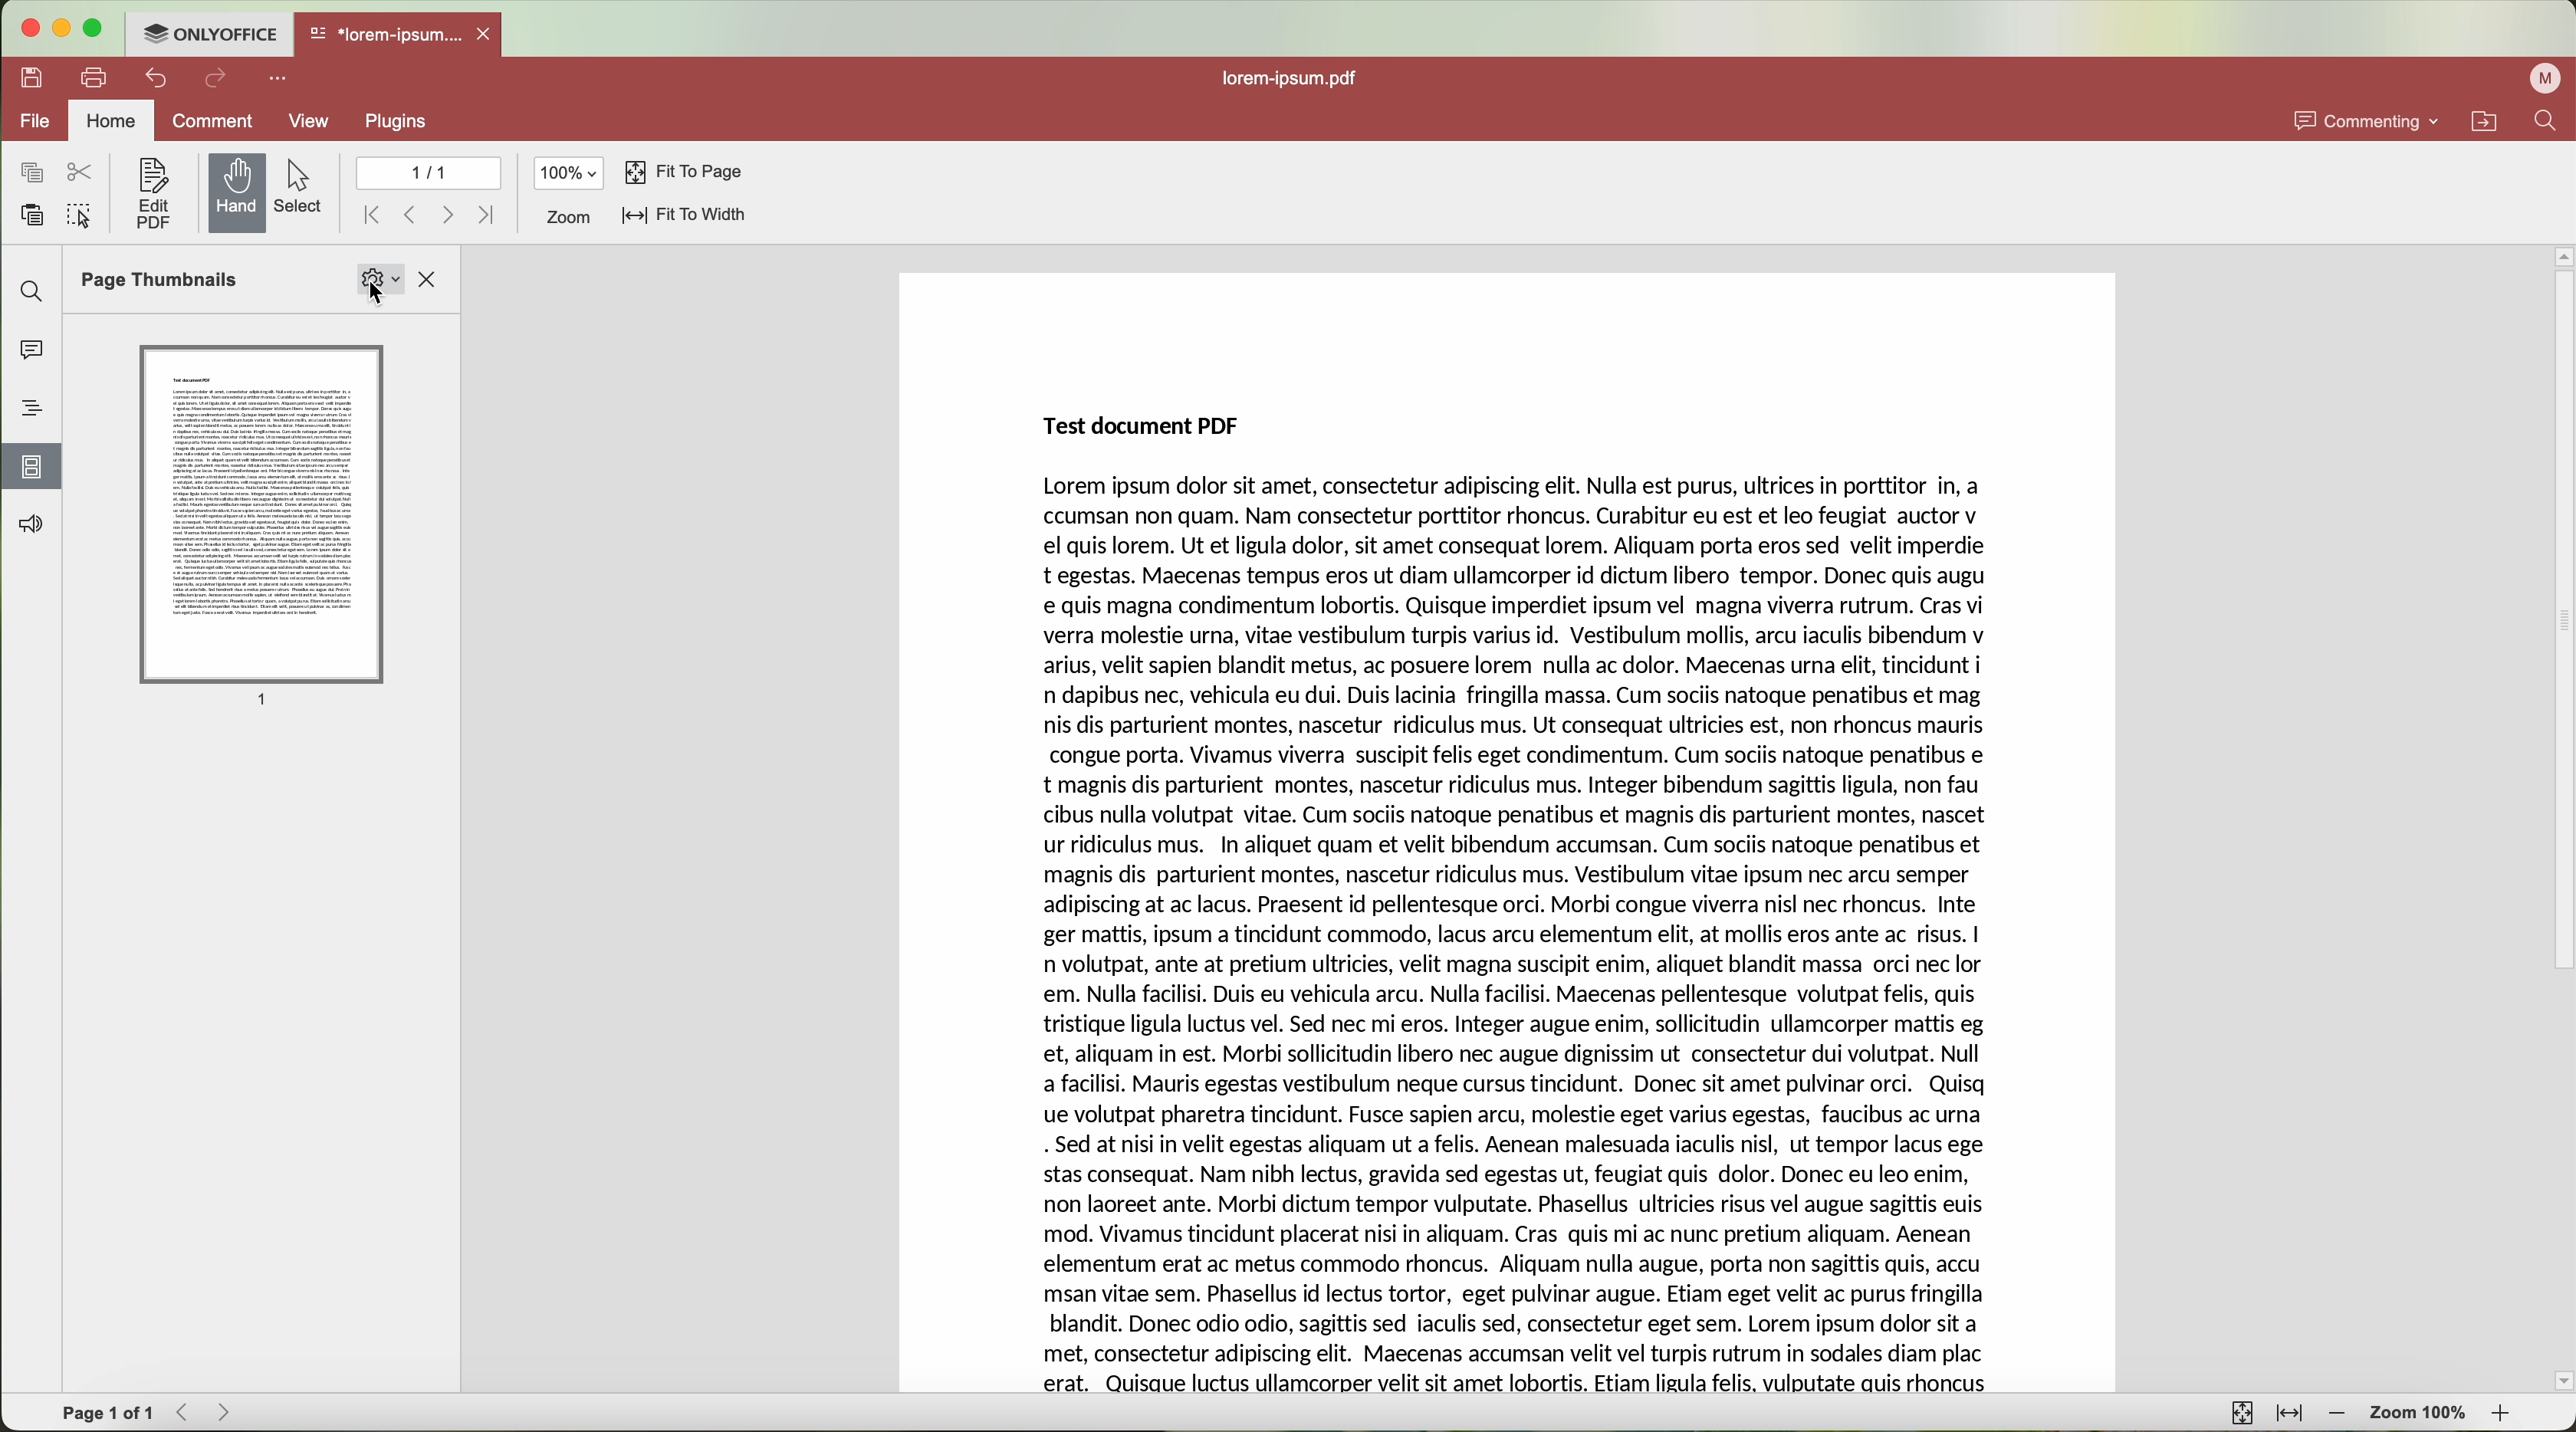 This screenshot has width=2576, height=1432. I want to click on view, so click(311, 120).